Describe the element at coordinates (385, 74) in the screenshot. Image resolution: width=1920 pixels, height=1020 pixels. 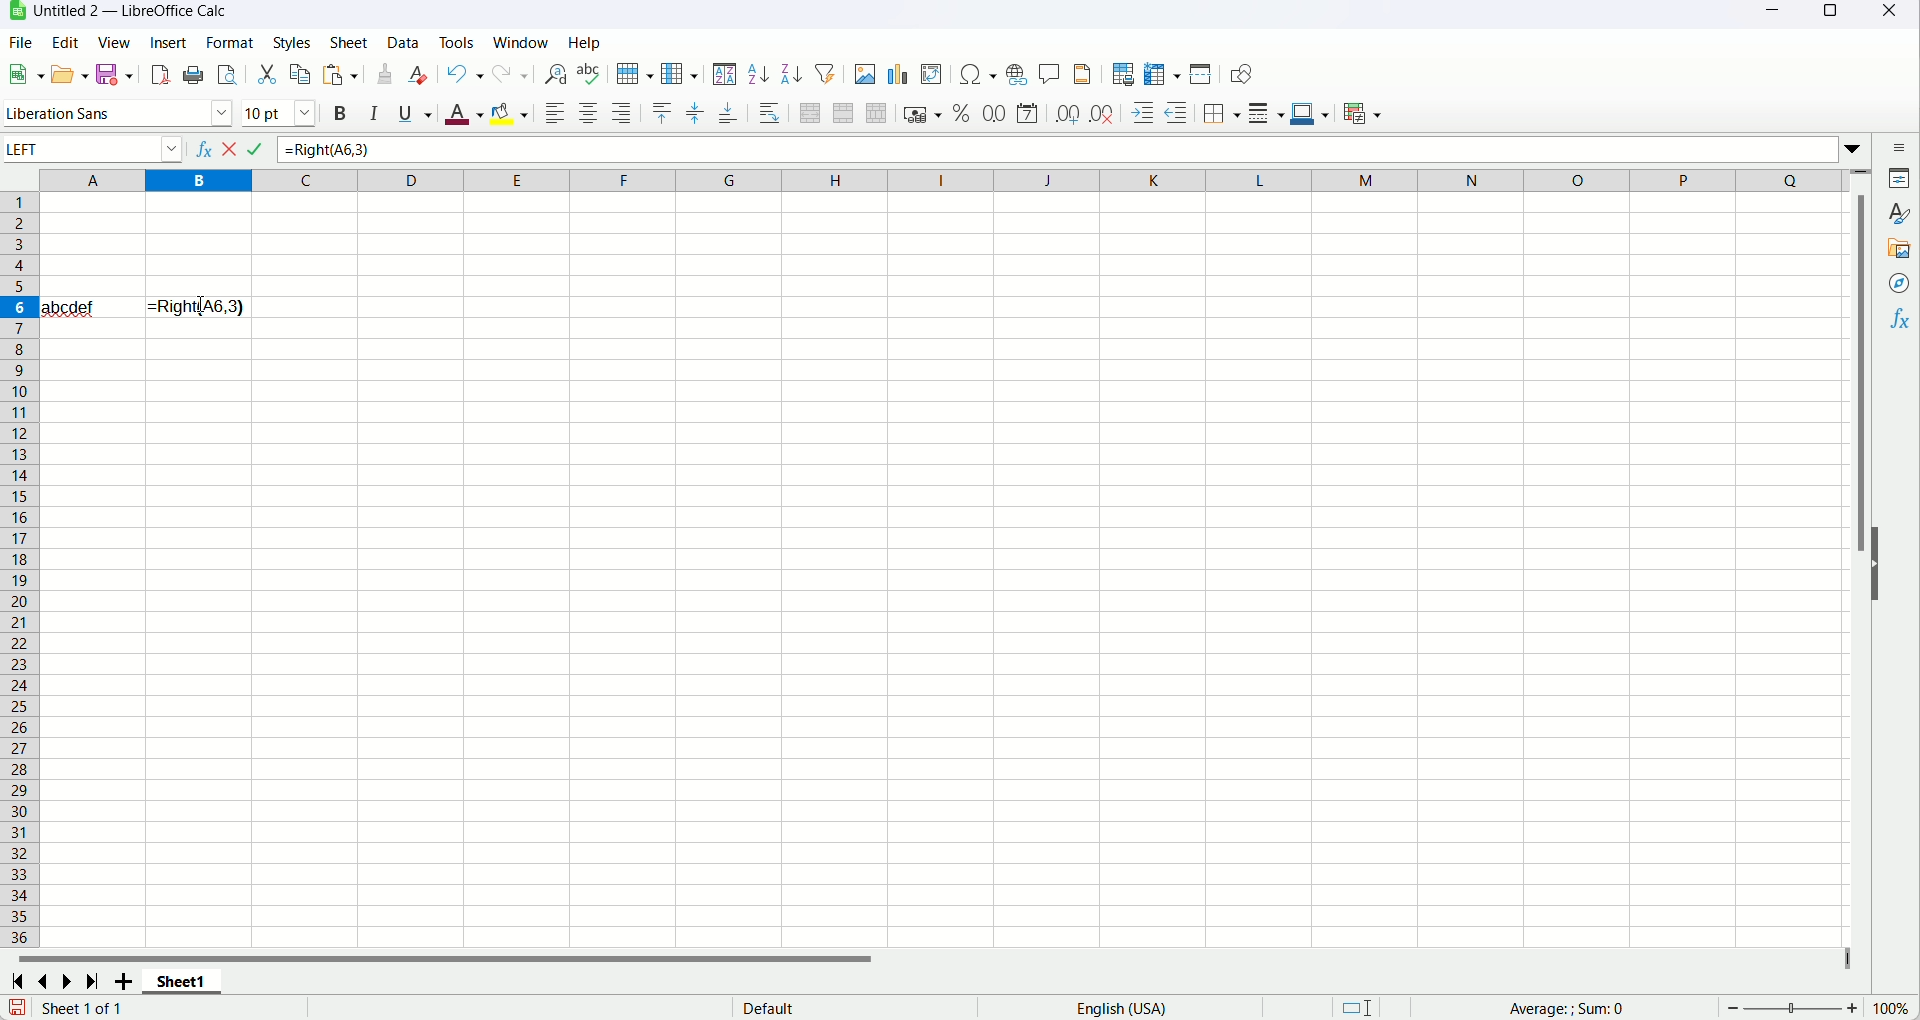
I see `clone formatting` at that location.